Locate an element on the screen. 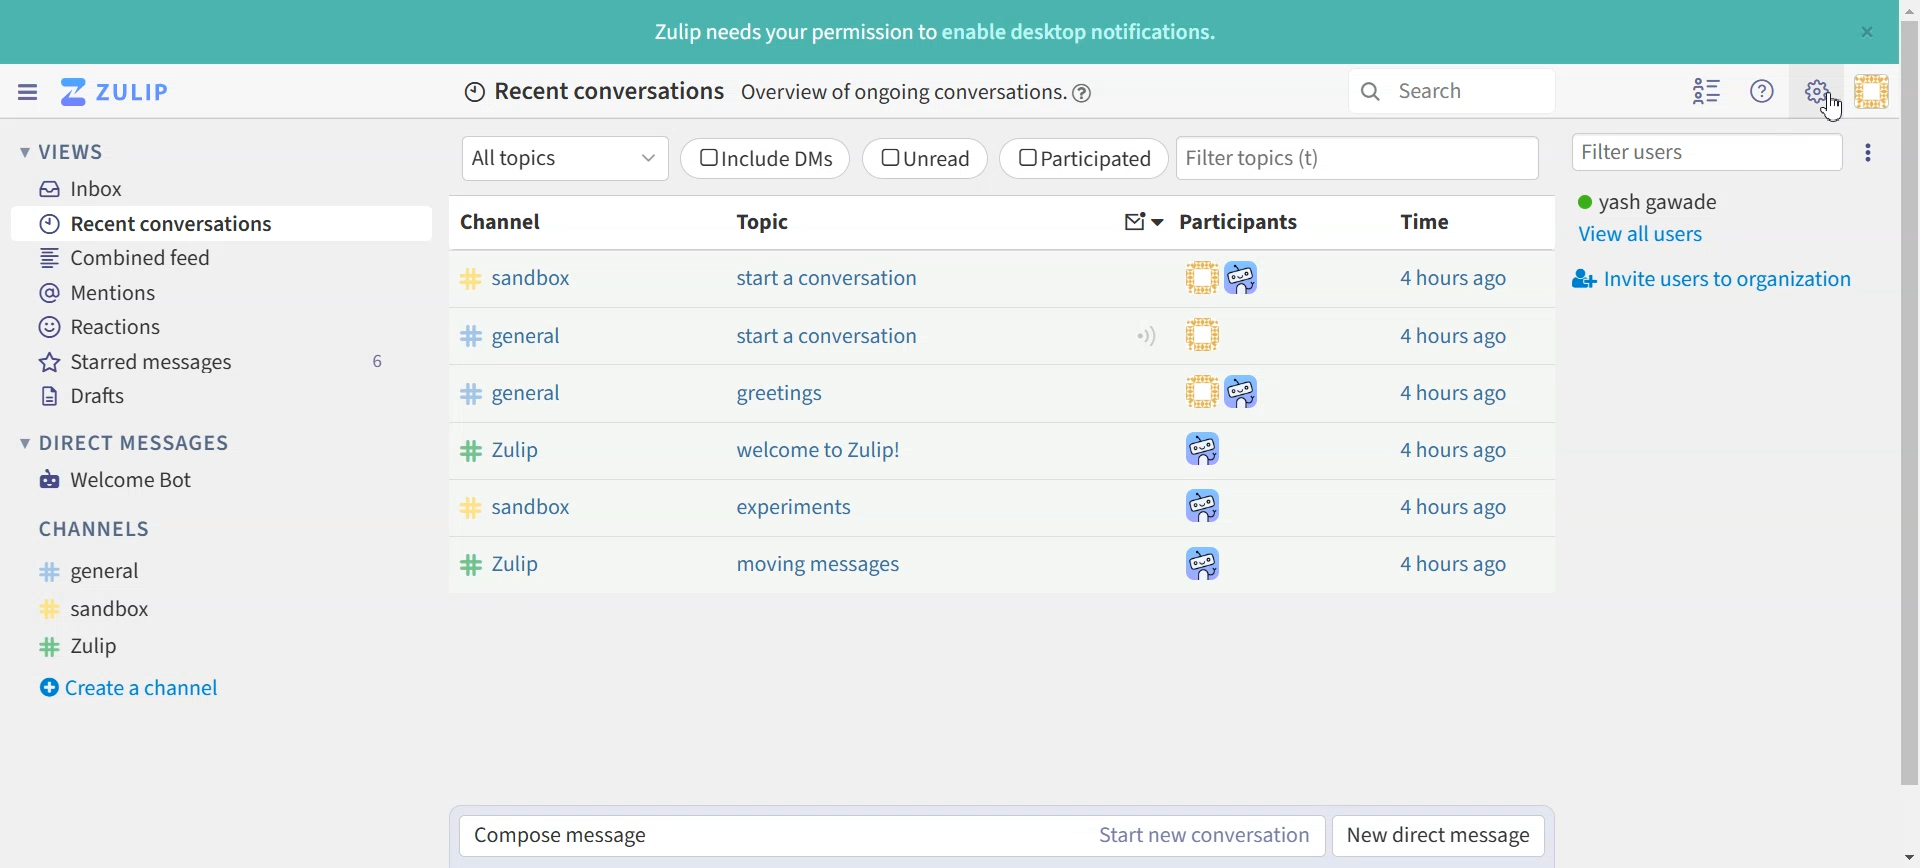 The image size is (1920, 868). #Sandbox is located at coordinates (555, 507).